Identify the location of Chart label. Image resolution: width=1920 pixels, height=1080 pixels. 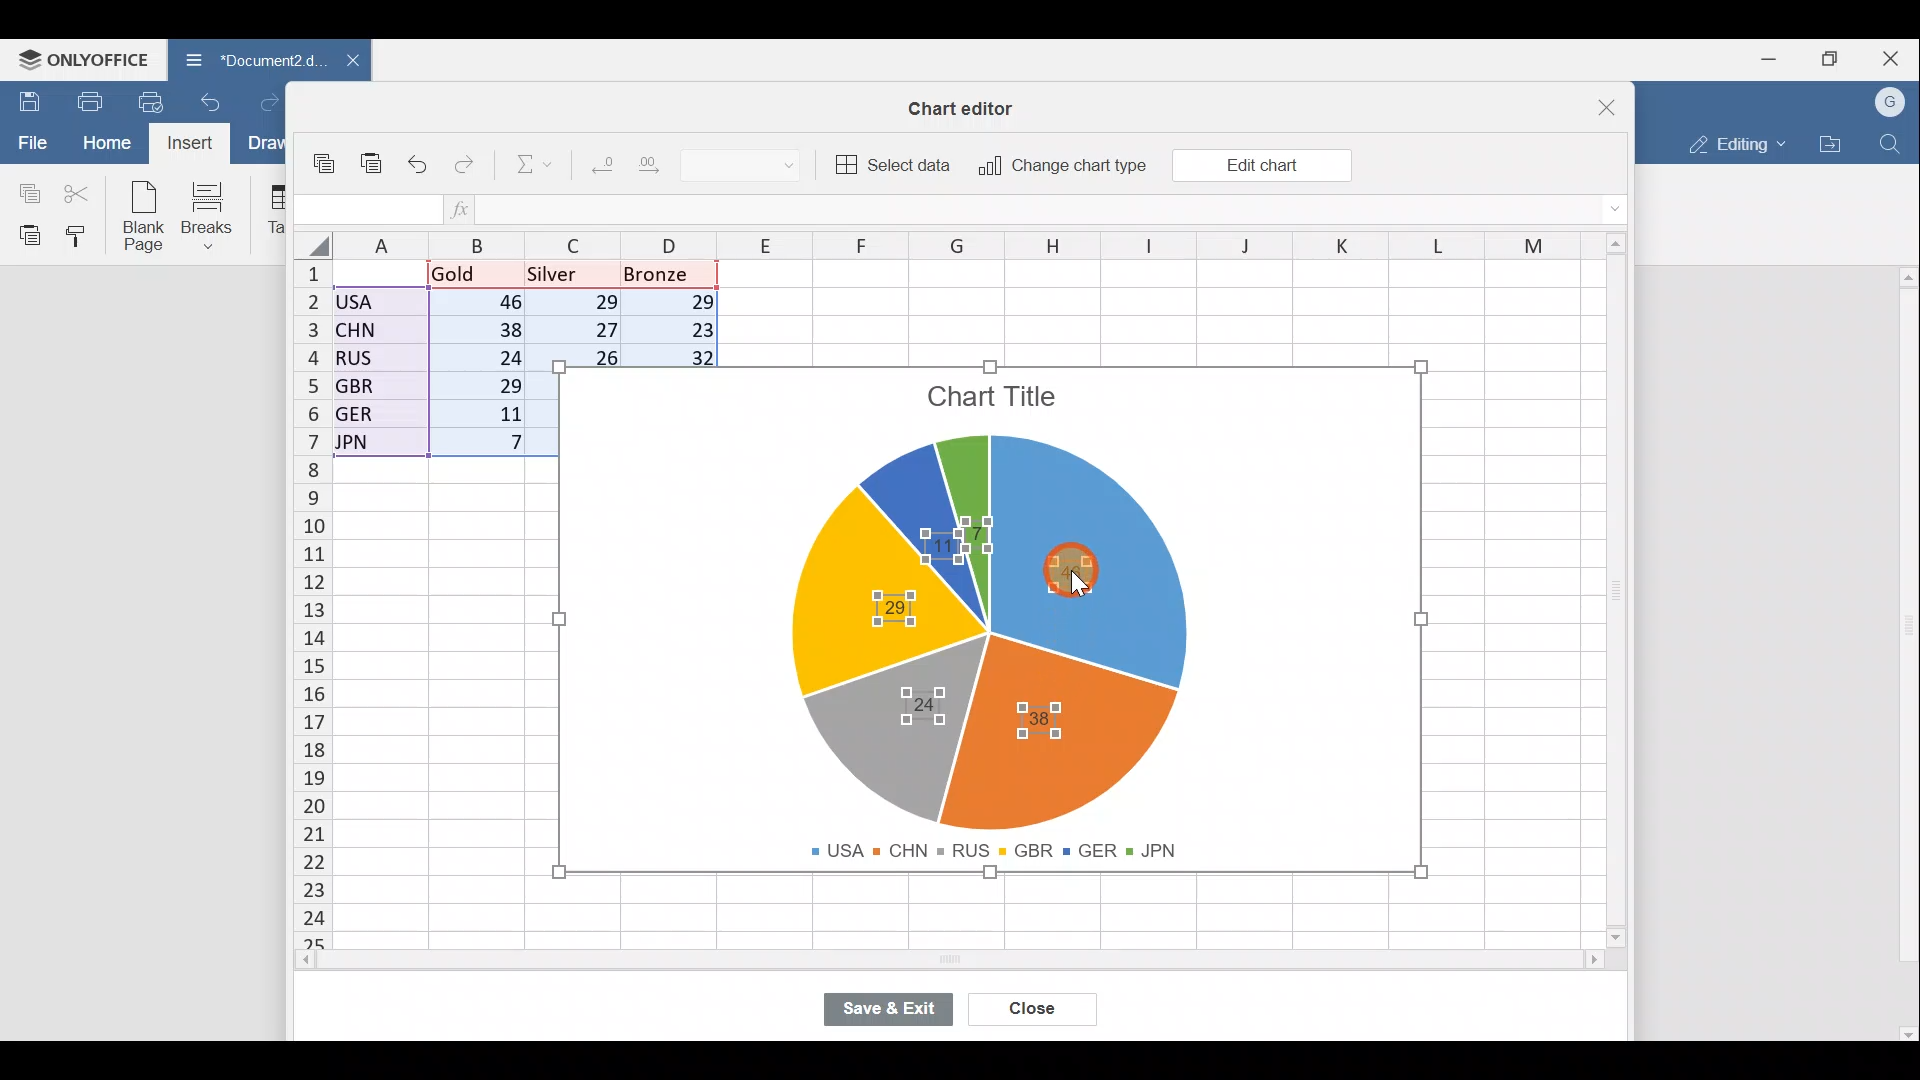
(922, 701).